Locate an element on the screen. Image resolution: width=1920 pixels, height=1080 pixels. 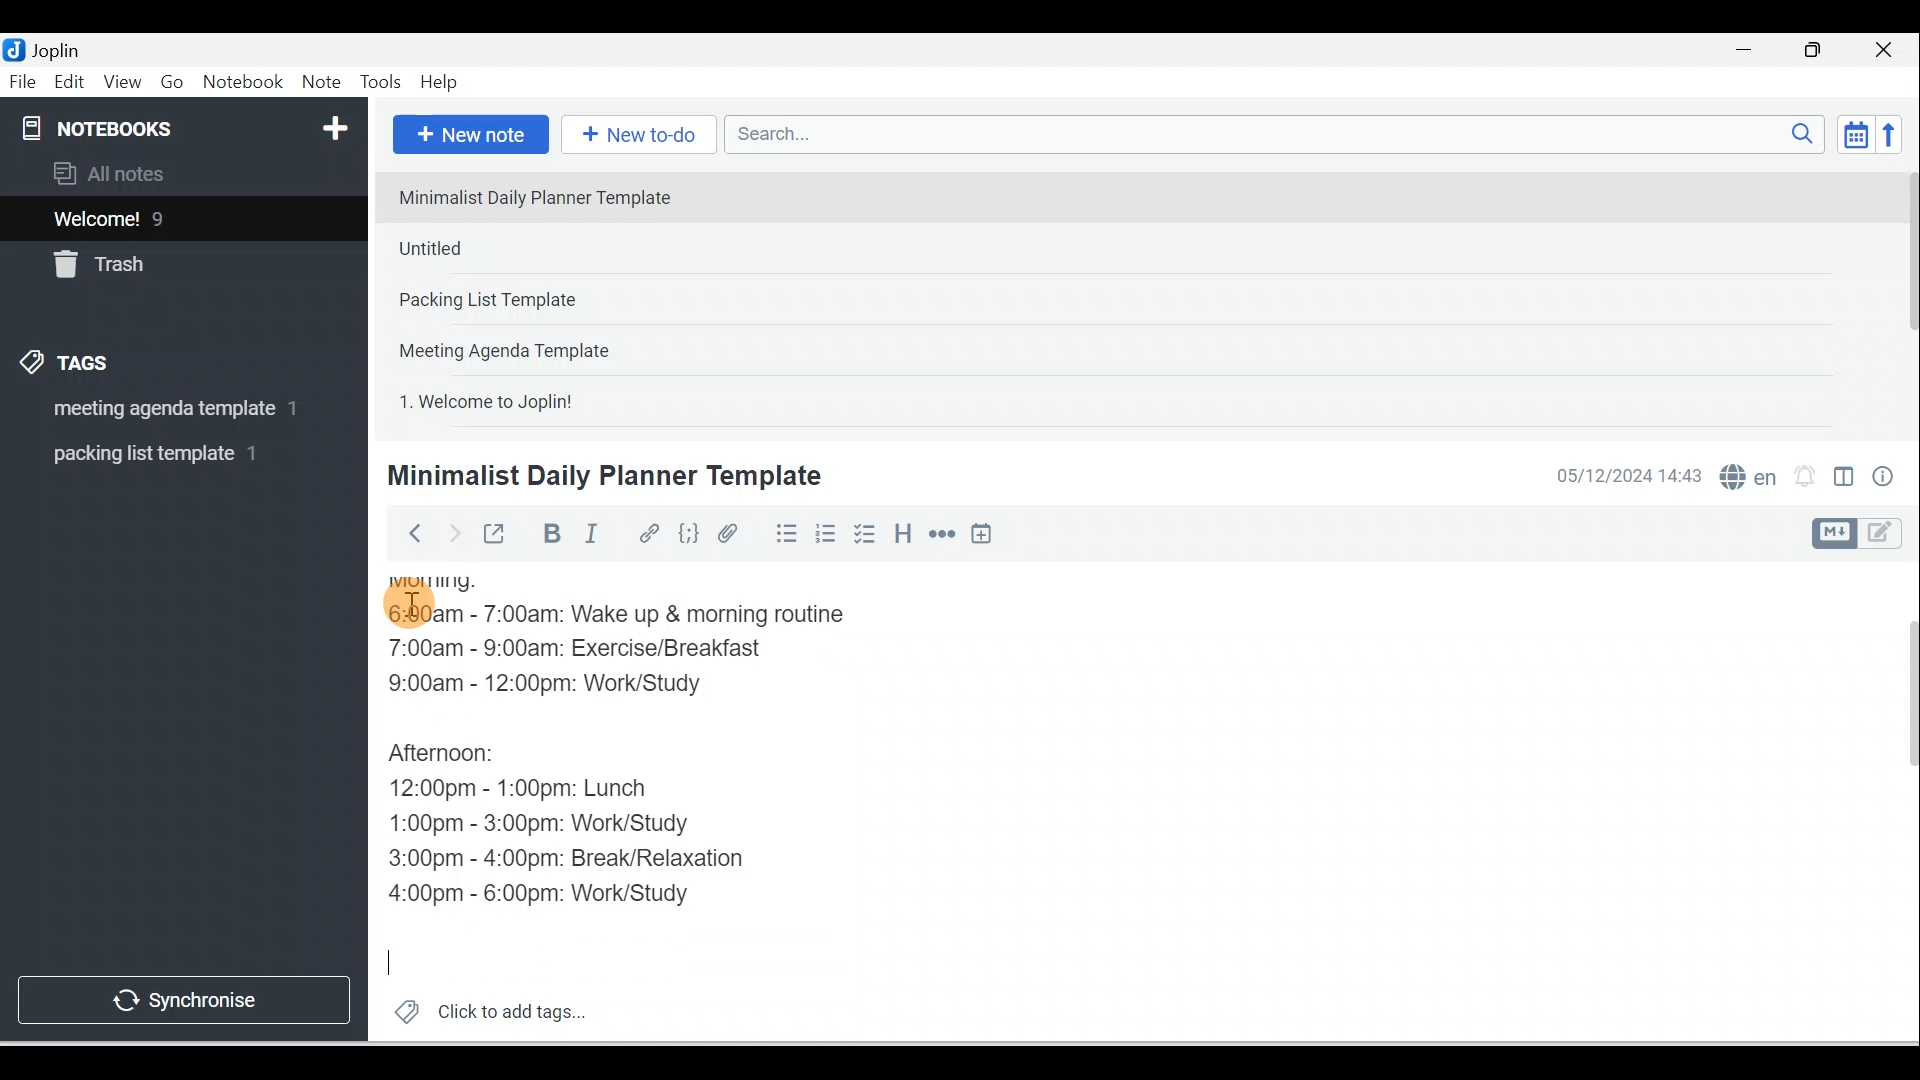
12:00pm - 1:00pm: Lunch is located at coordinates (543, 790).